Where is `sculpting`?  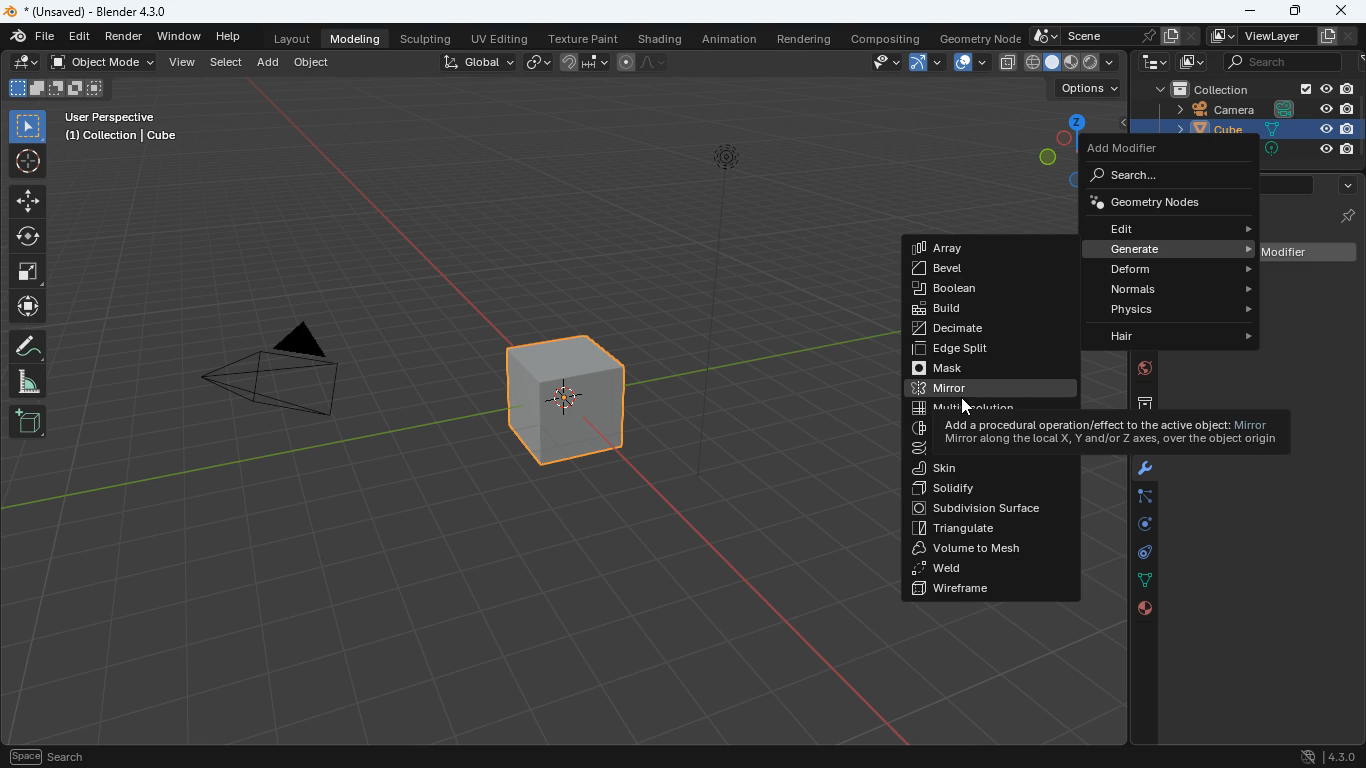
sculpting is located at coordinates (427, 39).